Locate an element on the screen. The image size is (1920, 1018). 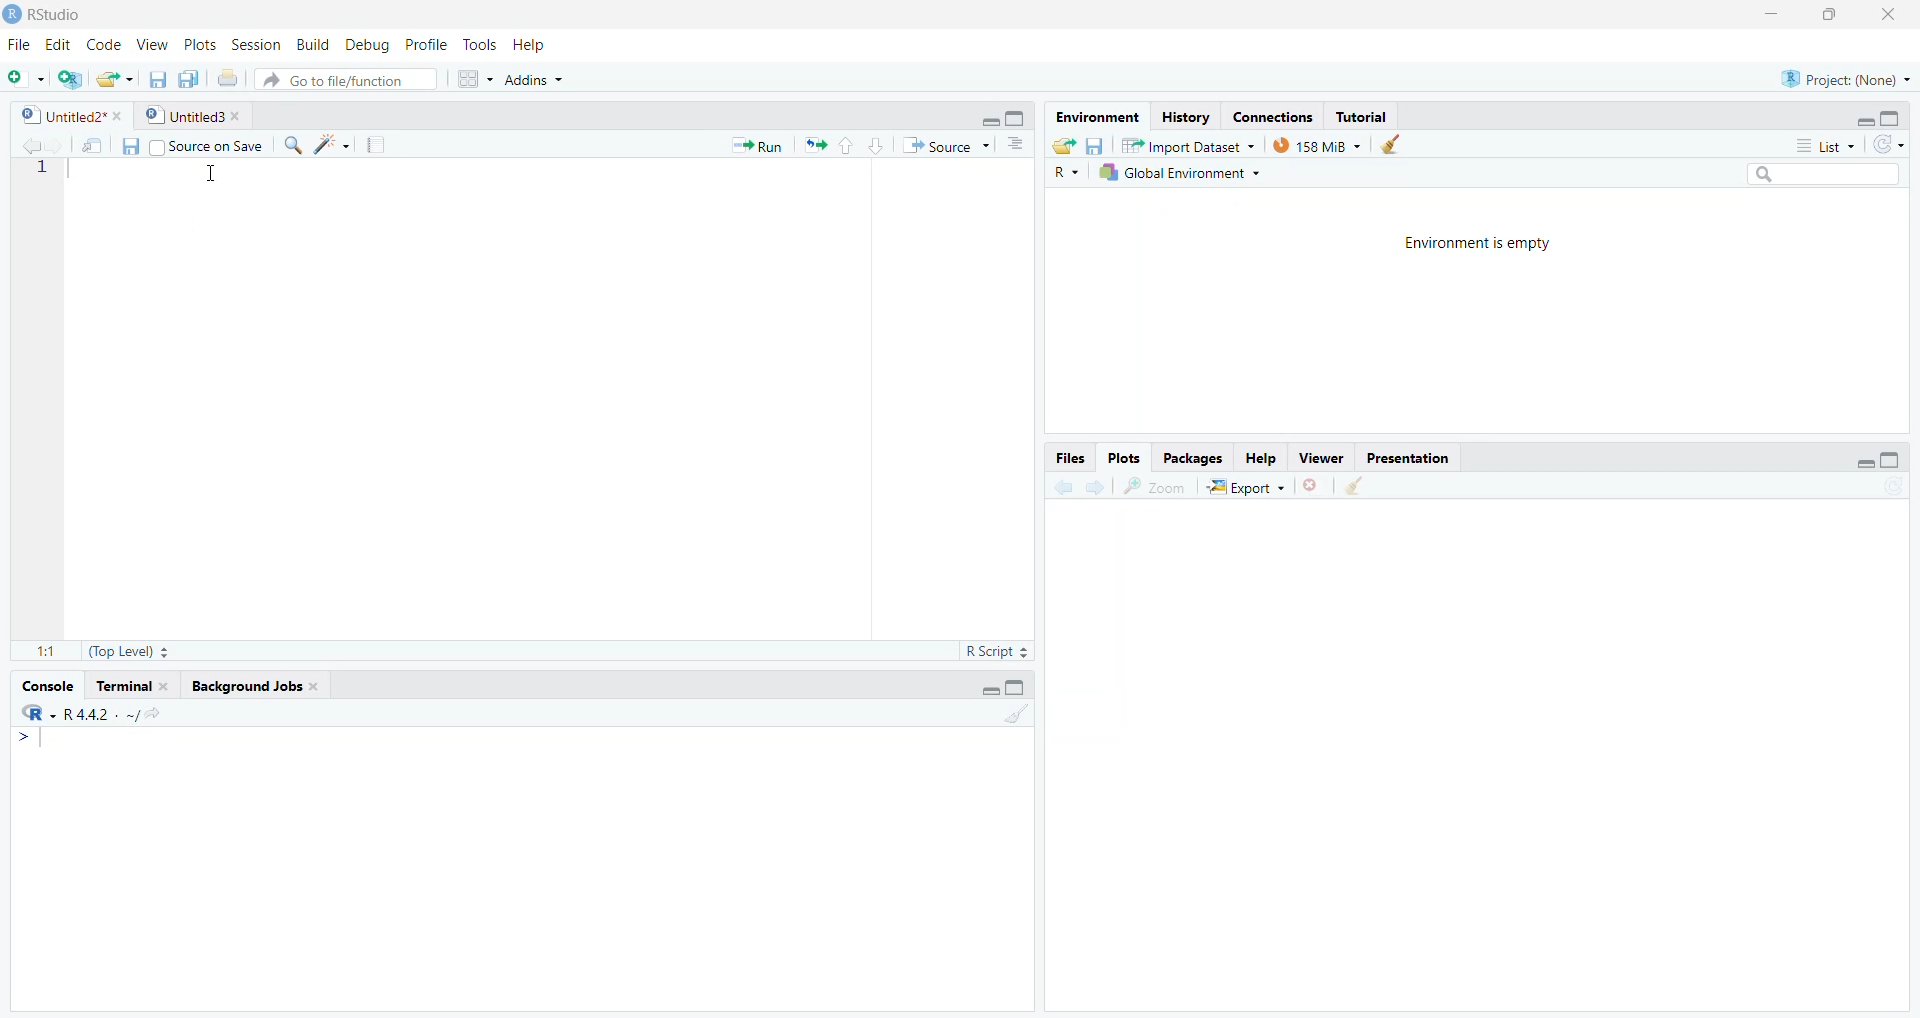
Complie report is located at coordinates (381, 145).